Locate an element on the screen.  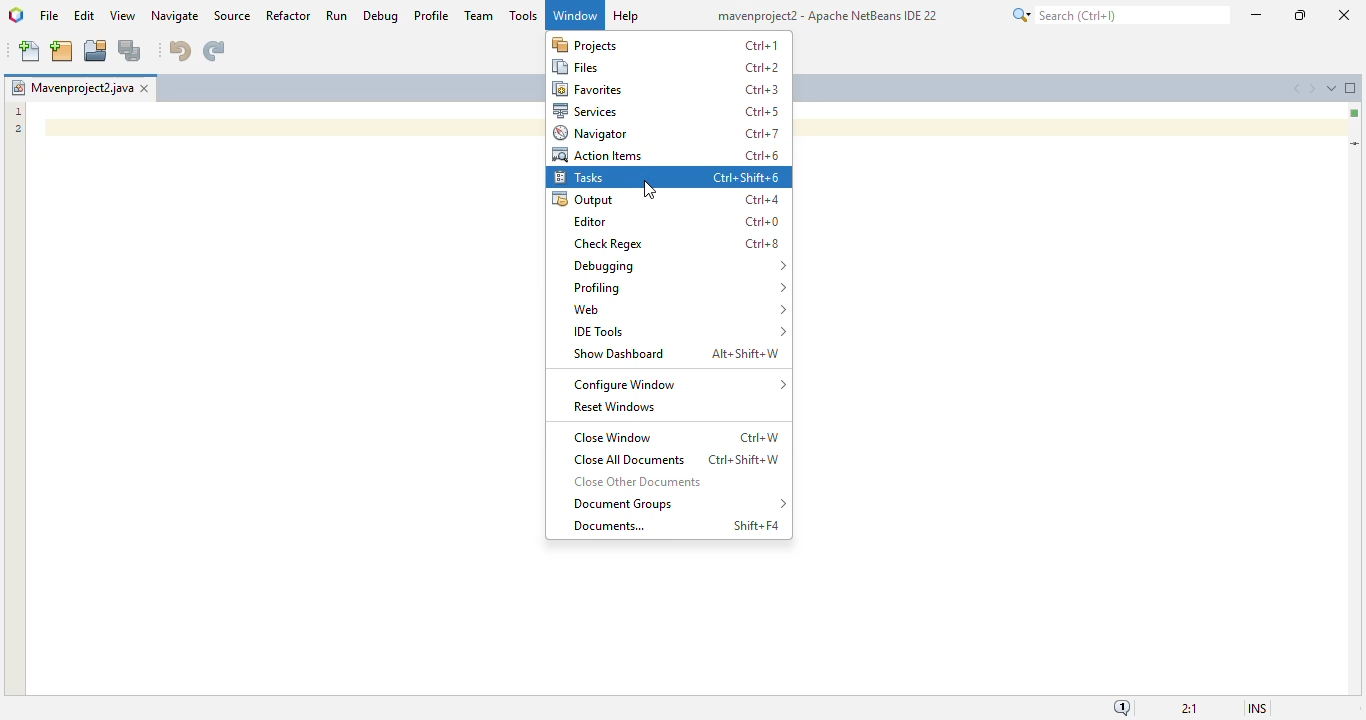
editor is located at coordinates (589, 221).